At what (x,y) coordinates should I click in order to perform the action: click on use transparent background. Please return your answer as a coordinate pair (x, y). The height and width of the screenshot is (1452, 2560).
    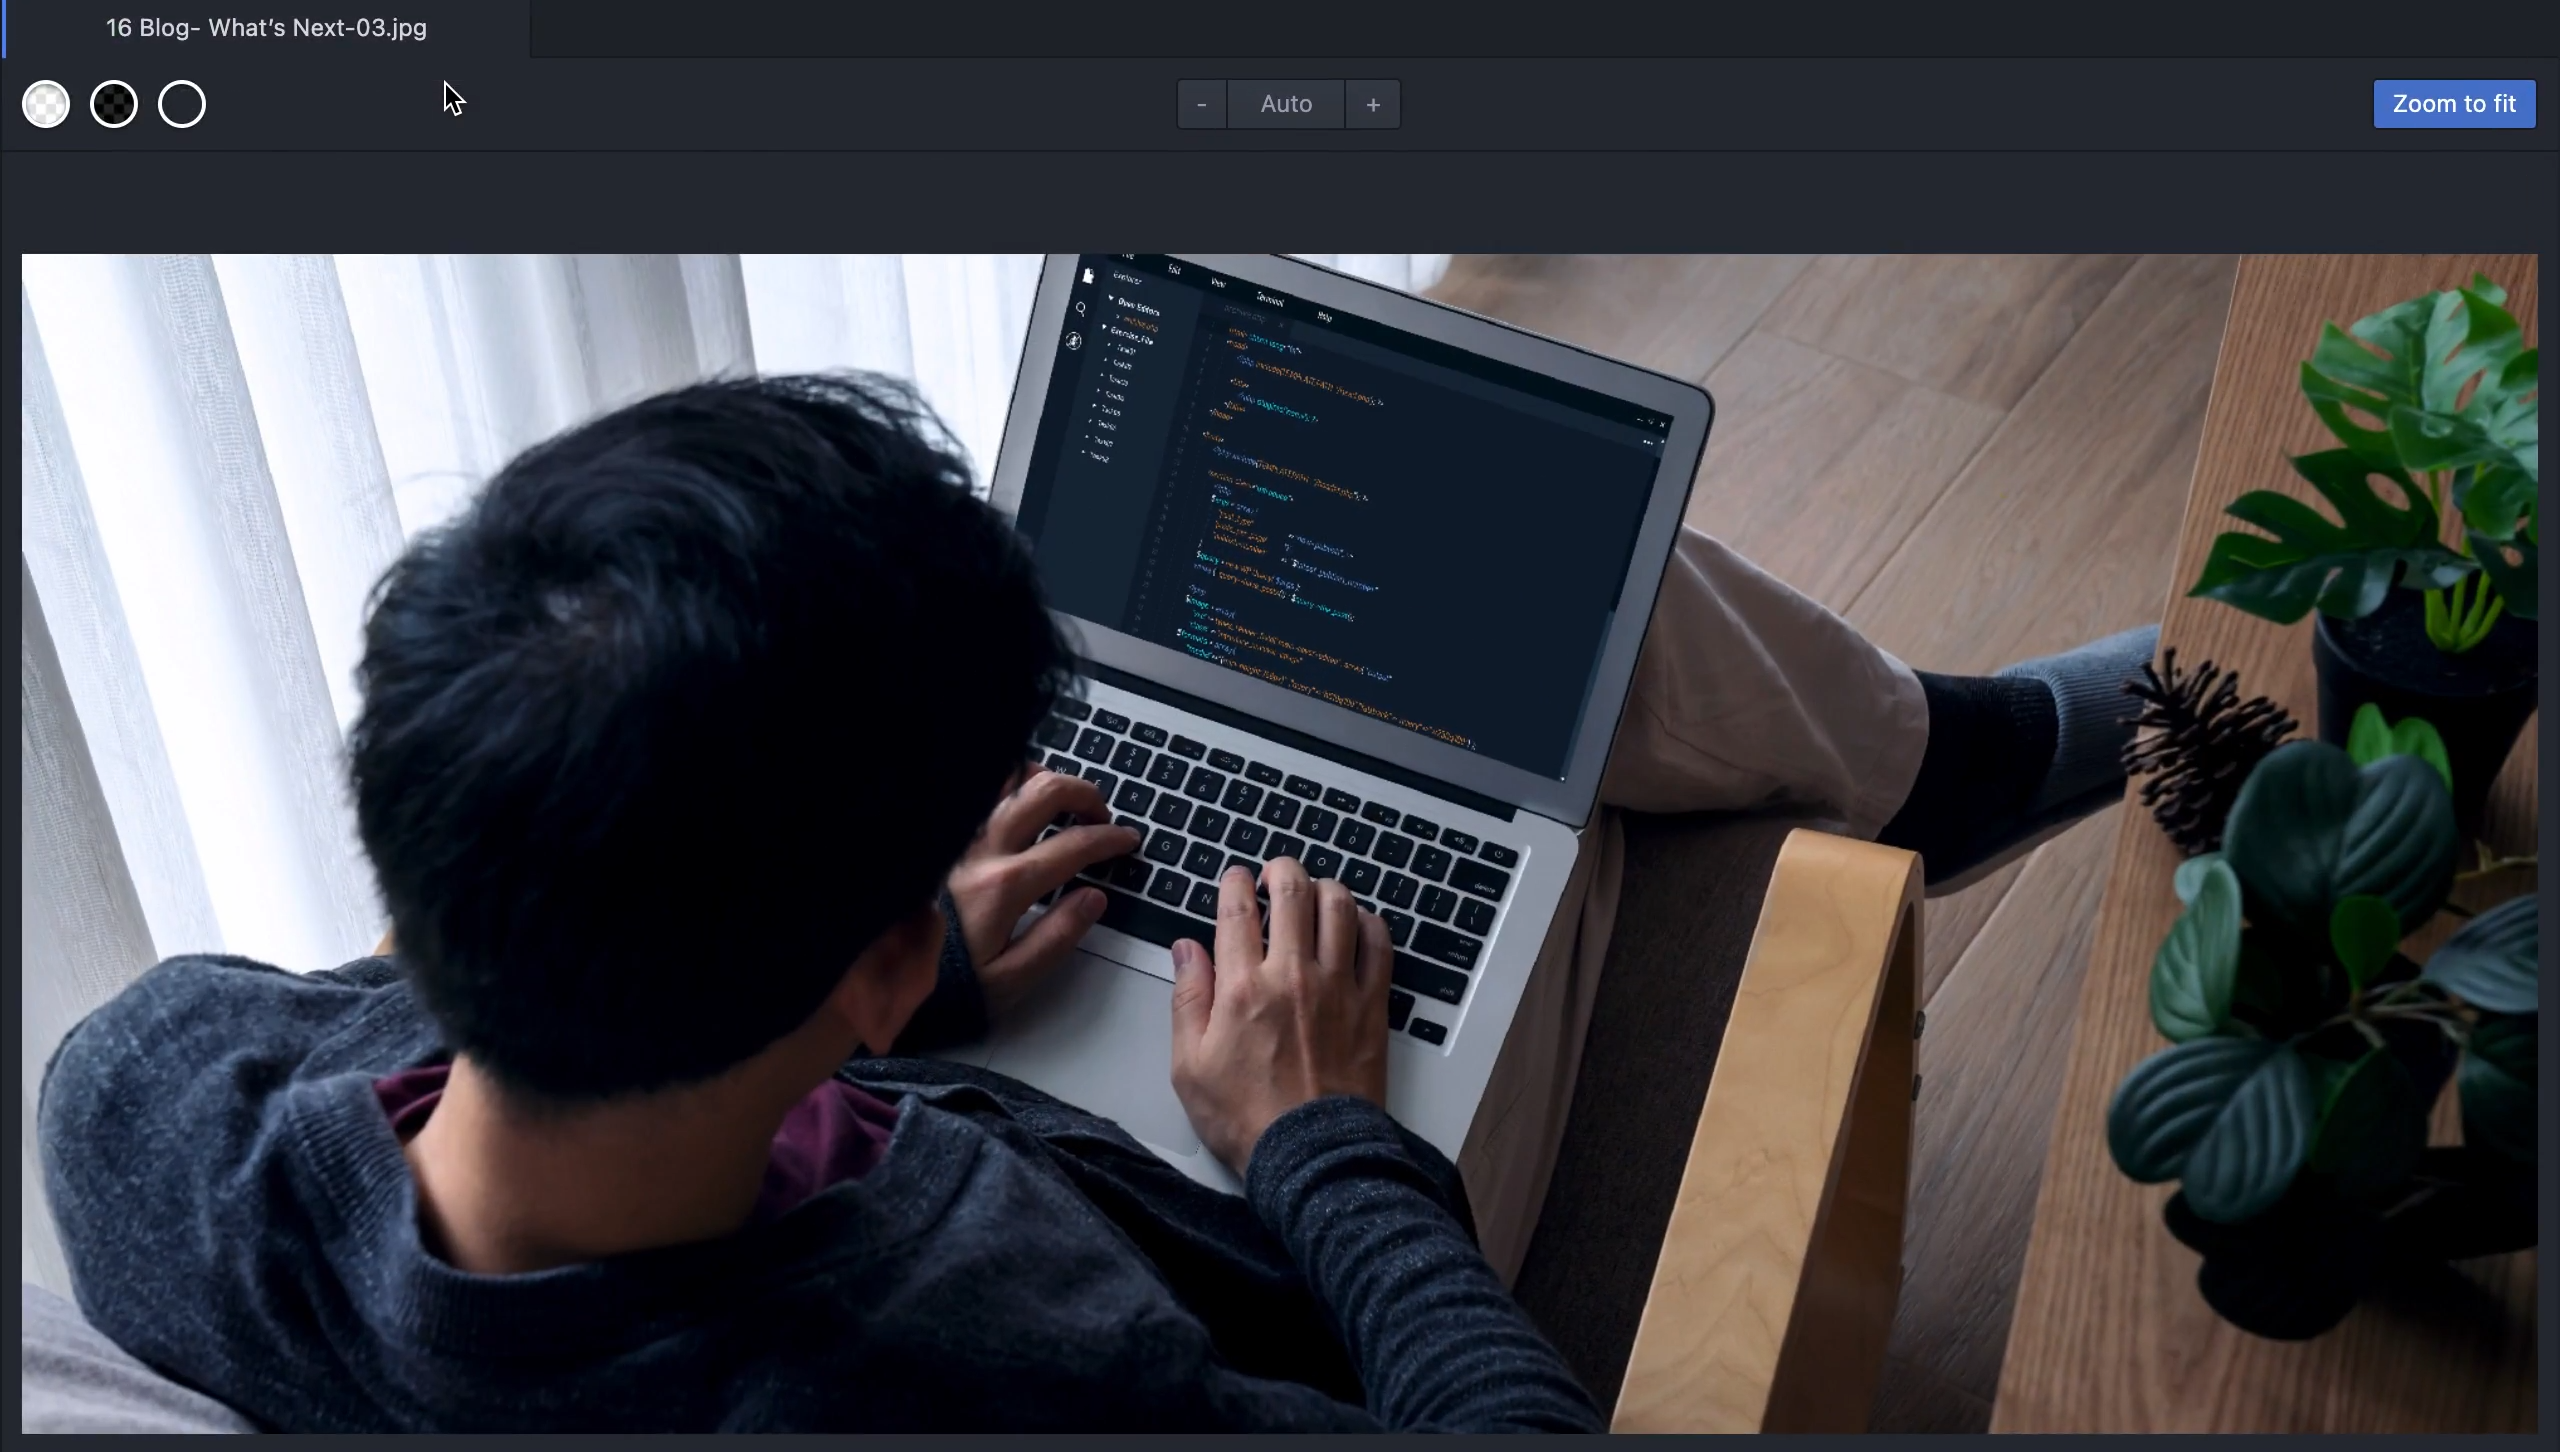
    Looking at the image, I should click on (195, 111).